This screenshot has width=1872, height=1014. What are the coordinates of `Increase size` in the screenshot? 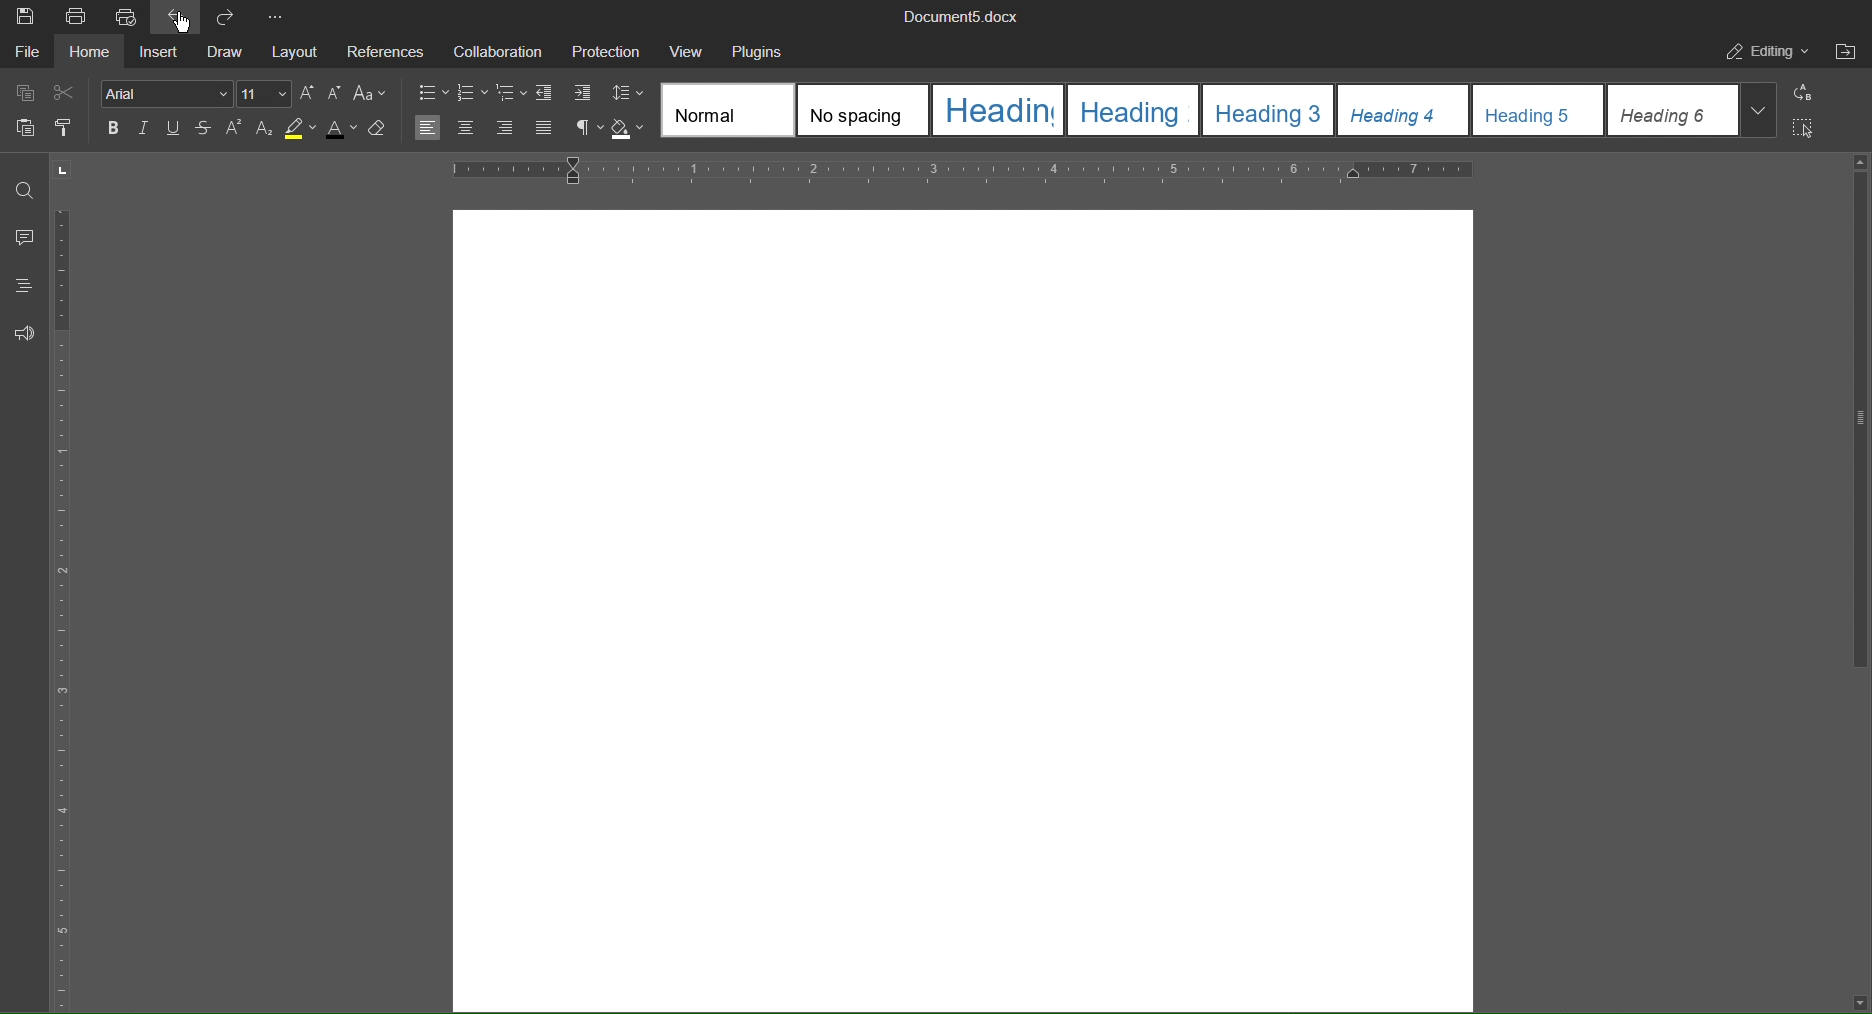 It's located at (308, 93).